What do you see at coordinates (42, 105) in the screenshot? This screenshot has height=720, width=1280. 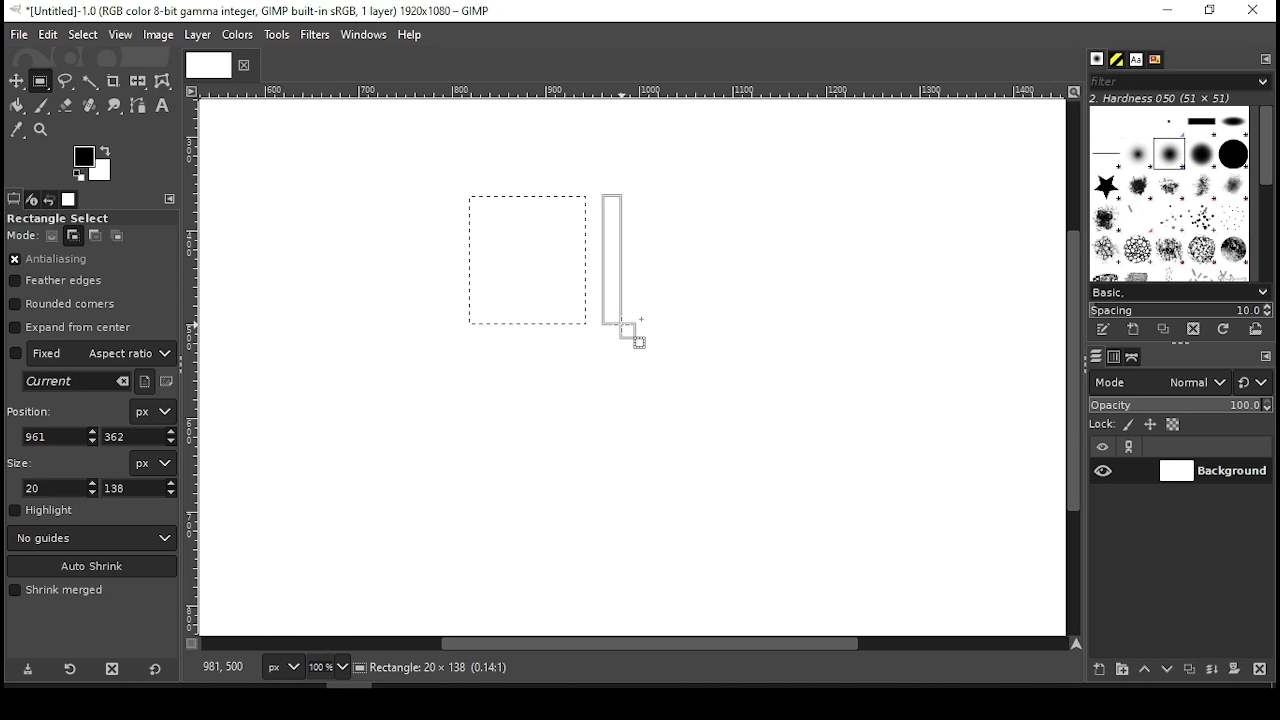 I see `paint brush tool` at bounding box center [42, 105].